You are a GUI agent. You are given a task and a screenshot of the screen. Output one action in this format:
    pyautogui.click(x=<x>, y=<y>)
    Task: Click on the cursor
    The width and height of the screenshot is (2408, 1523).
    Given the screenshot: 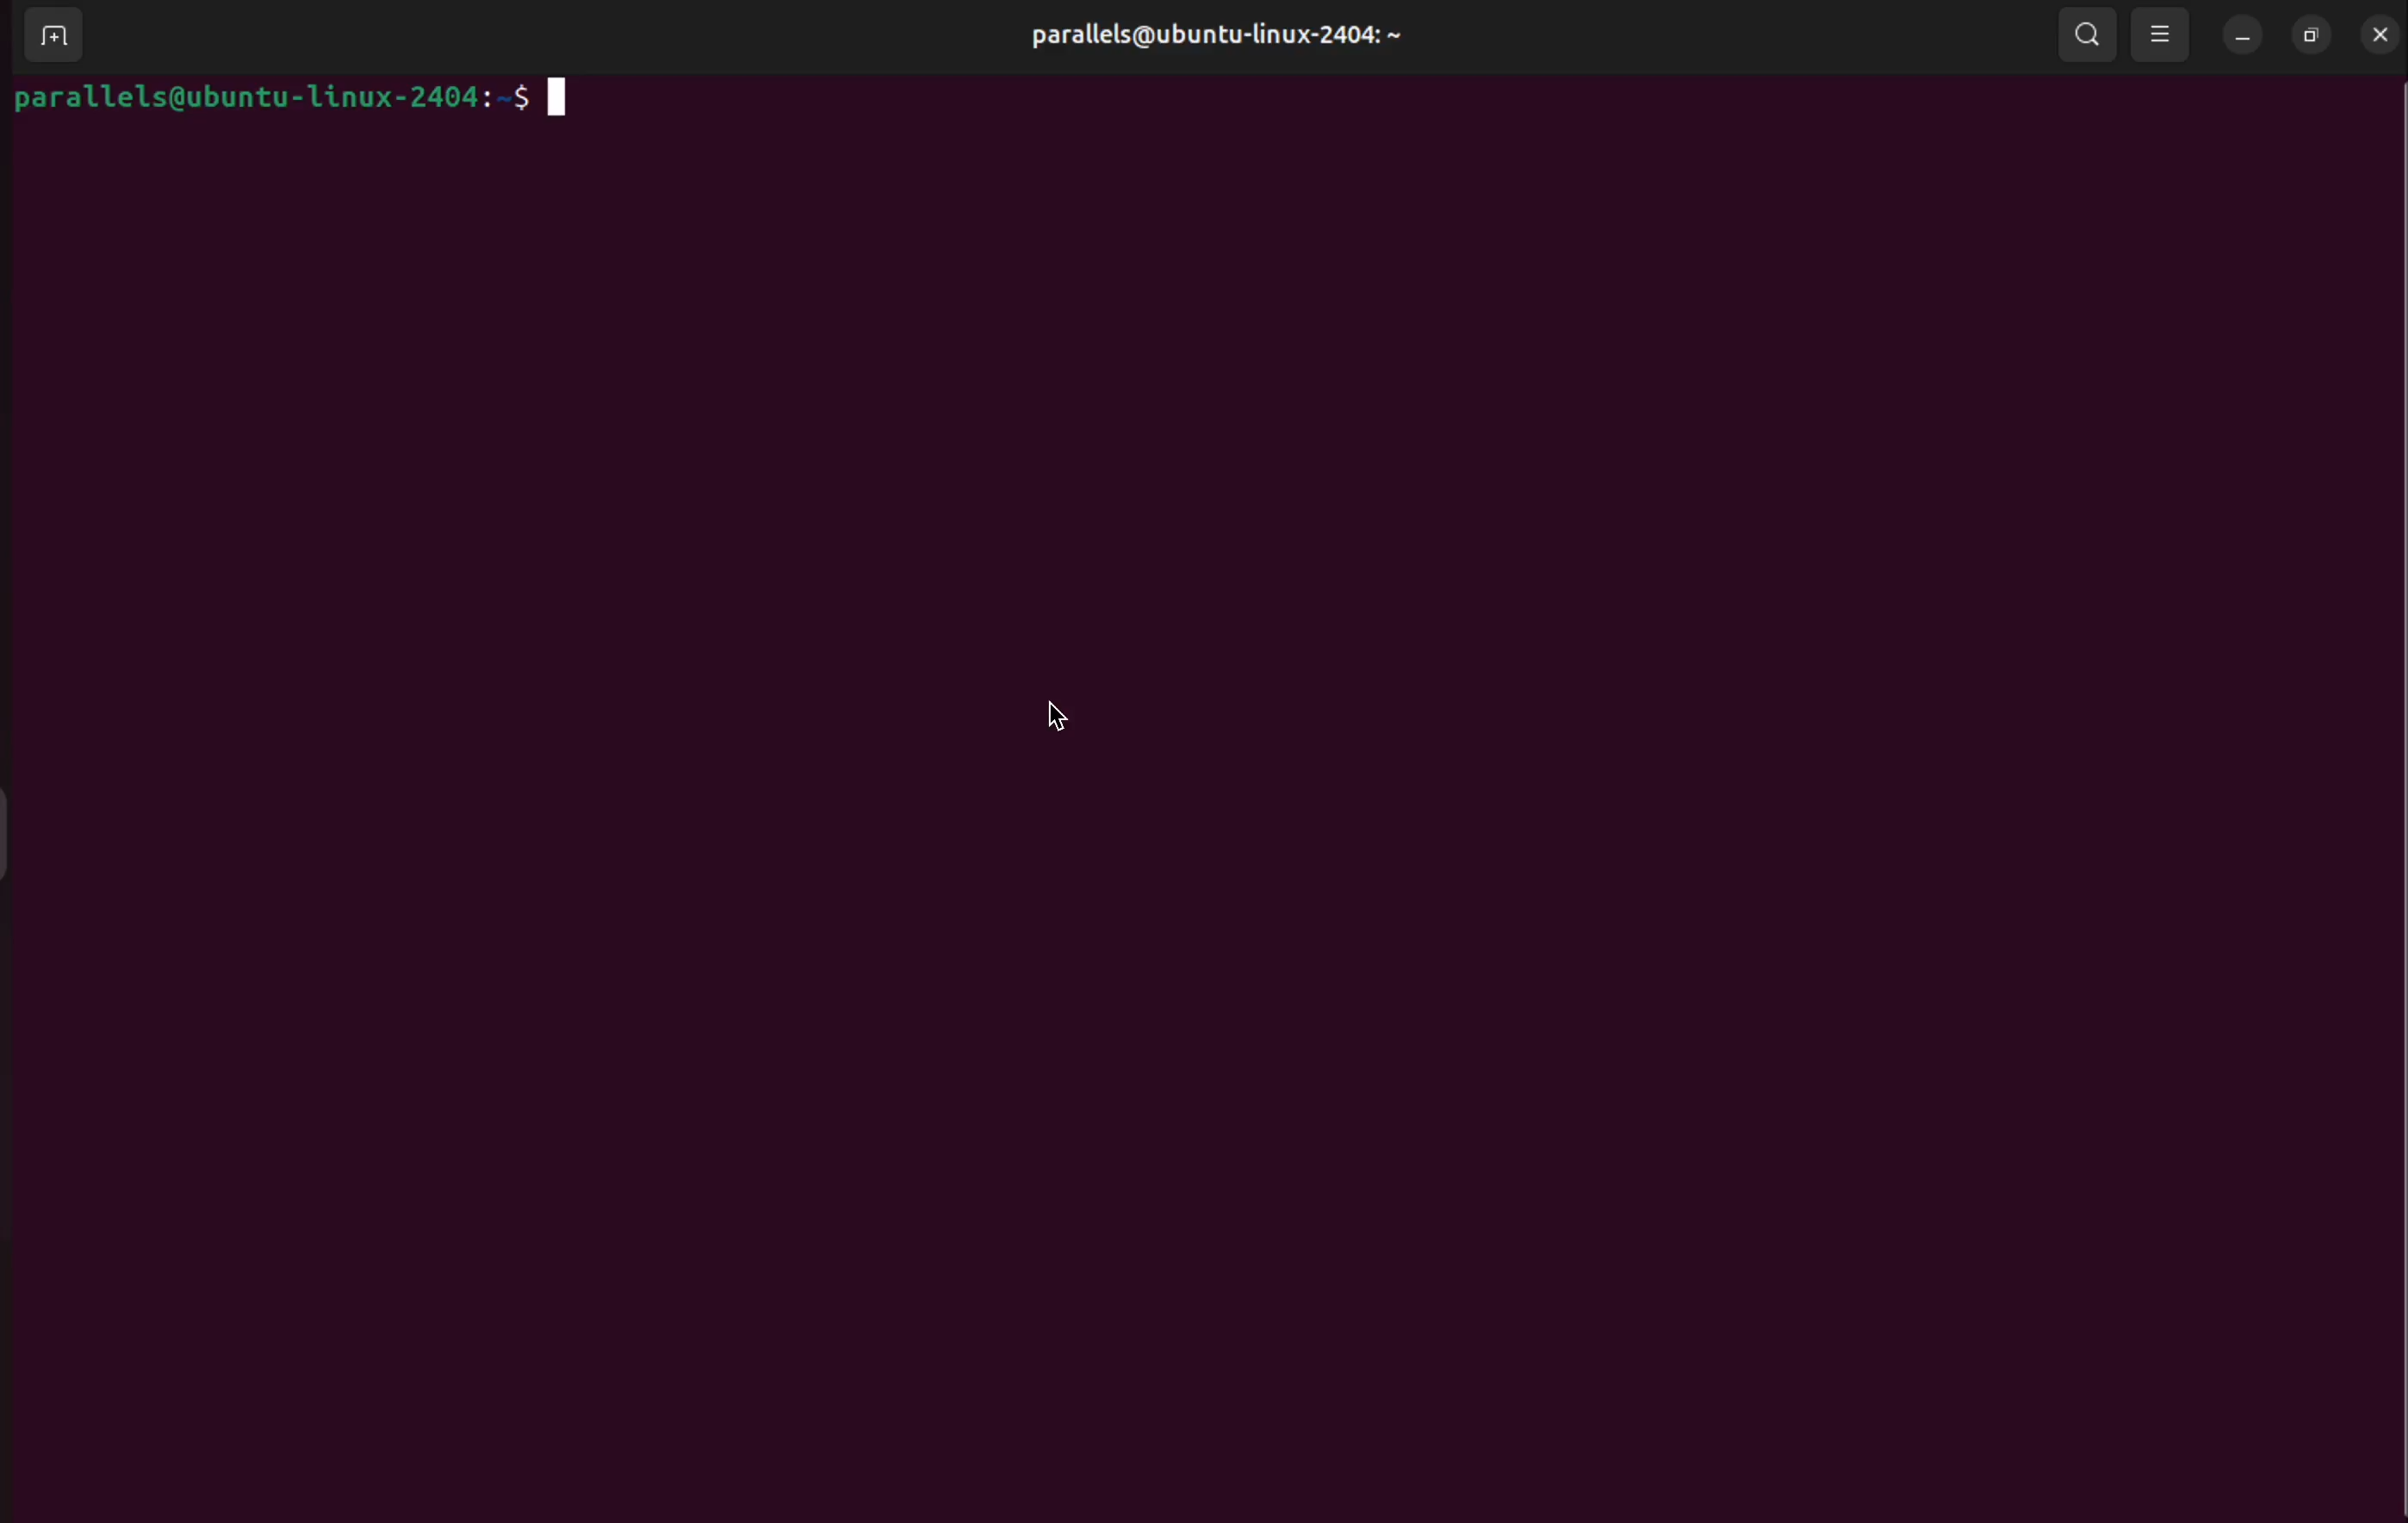 What is the action you would take?
    pyautogui.click(x=1053, y=719)
    